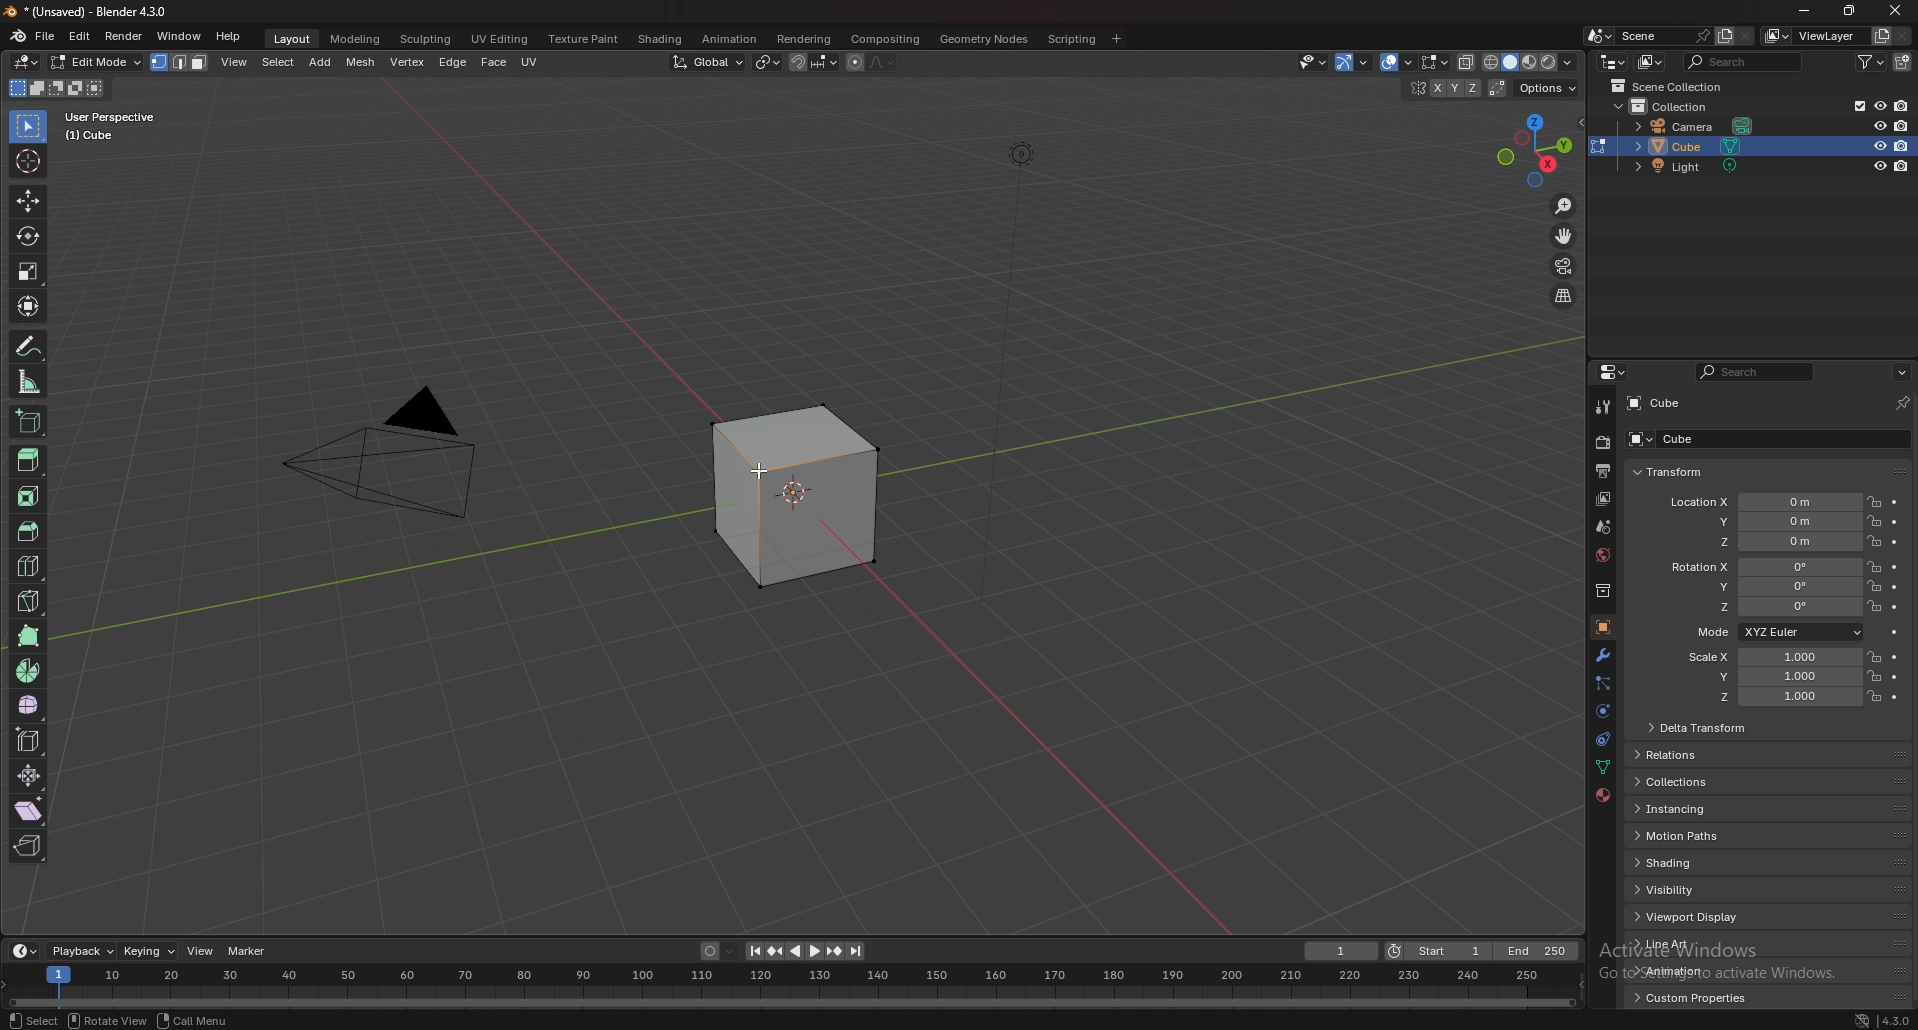 The height and width of the screenshot is (1030, 1918). Describe the element at coordinates (1074, 39) in the screenshot. I see `scripting` at that location.